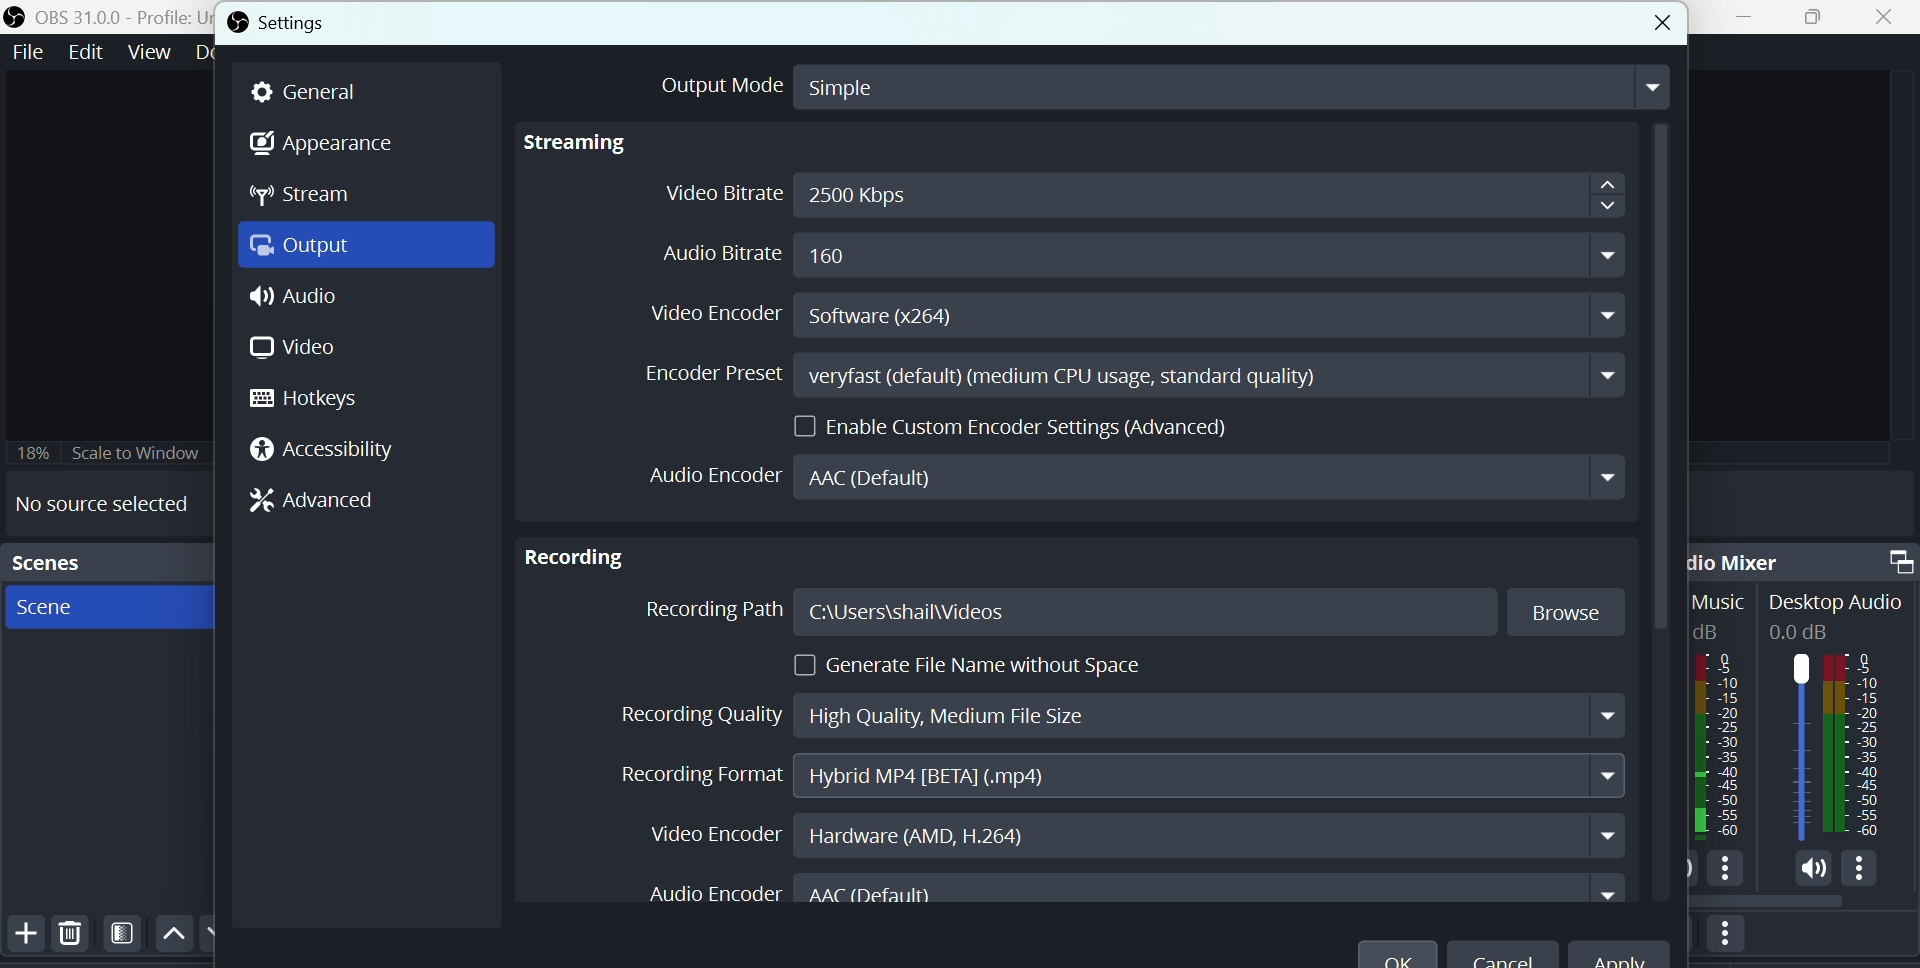 The height and width of the screenshot is (968, 1920). What do you see at coordinates (1567, 610) in the screenshot?
I see `Browse` at bounding box center [1567, 610].